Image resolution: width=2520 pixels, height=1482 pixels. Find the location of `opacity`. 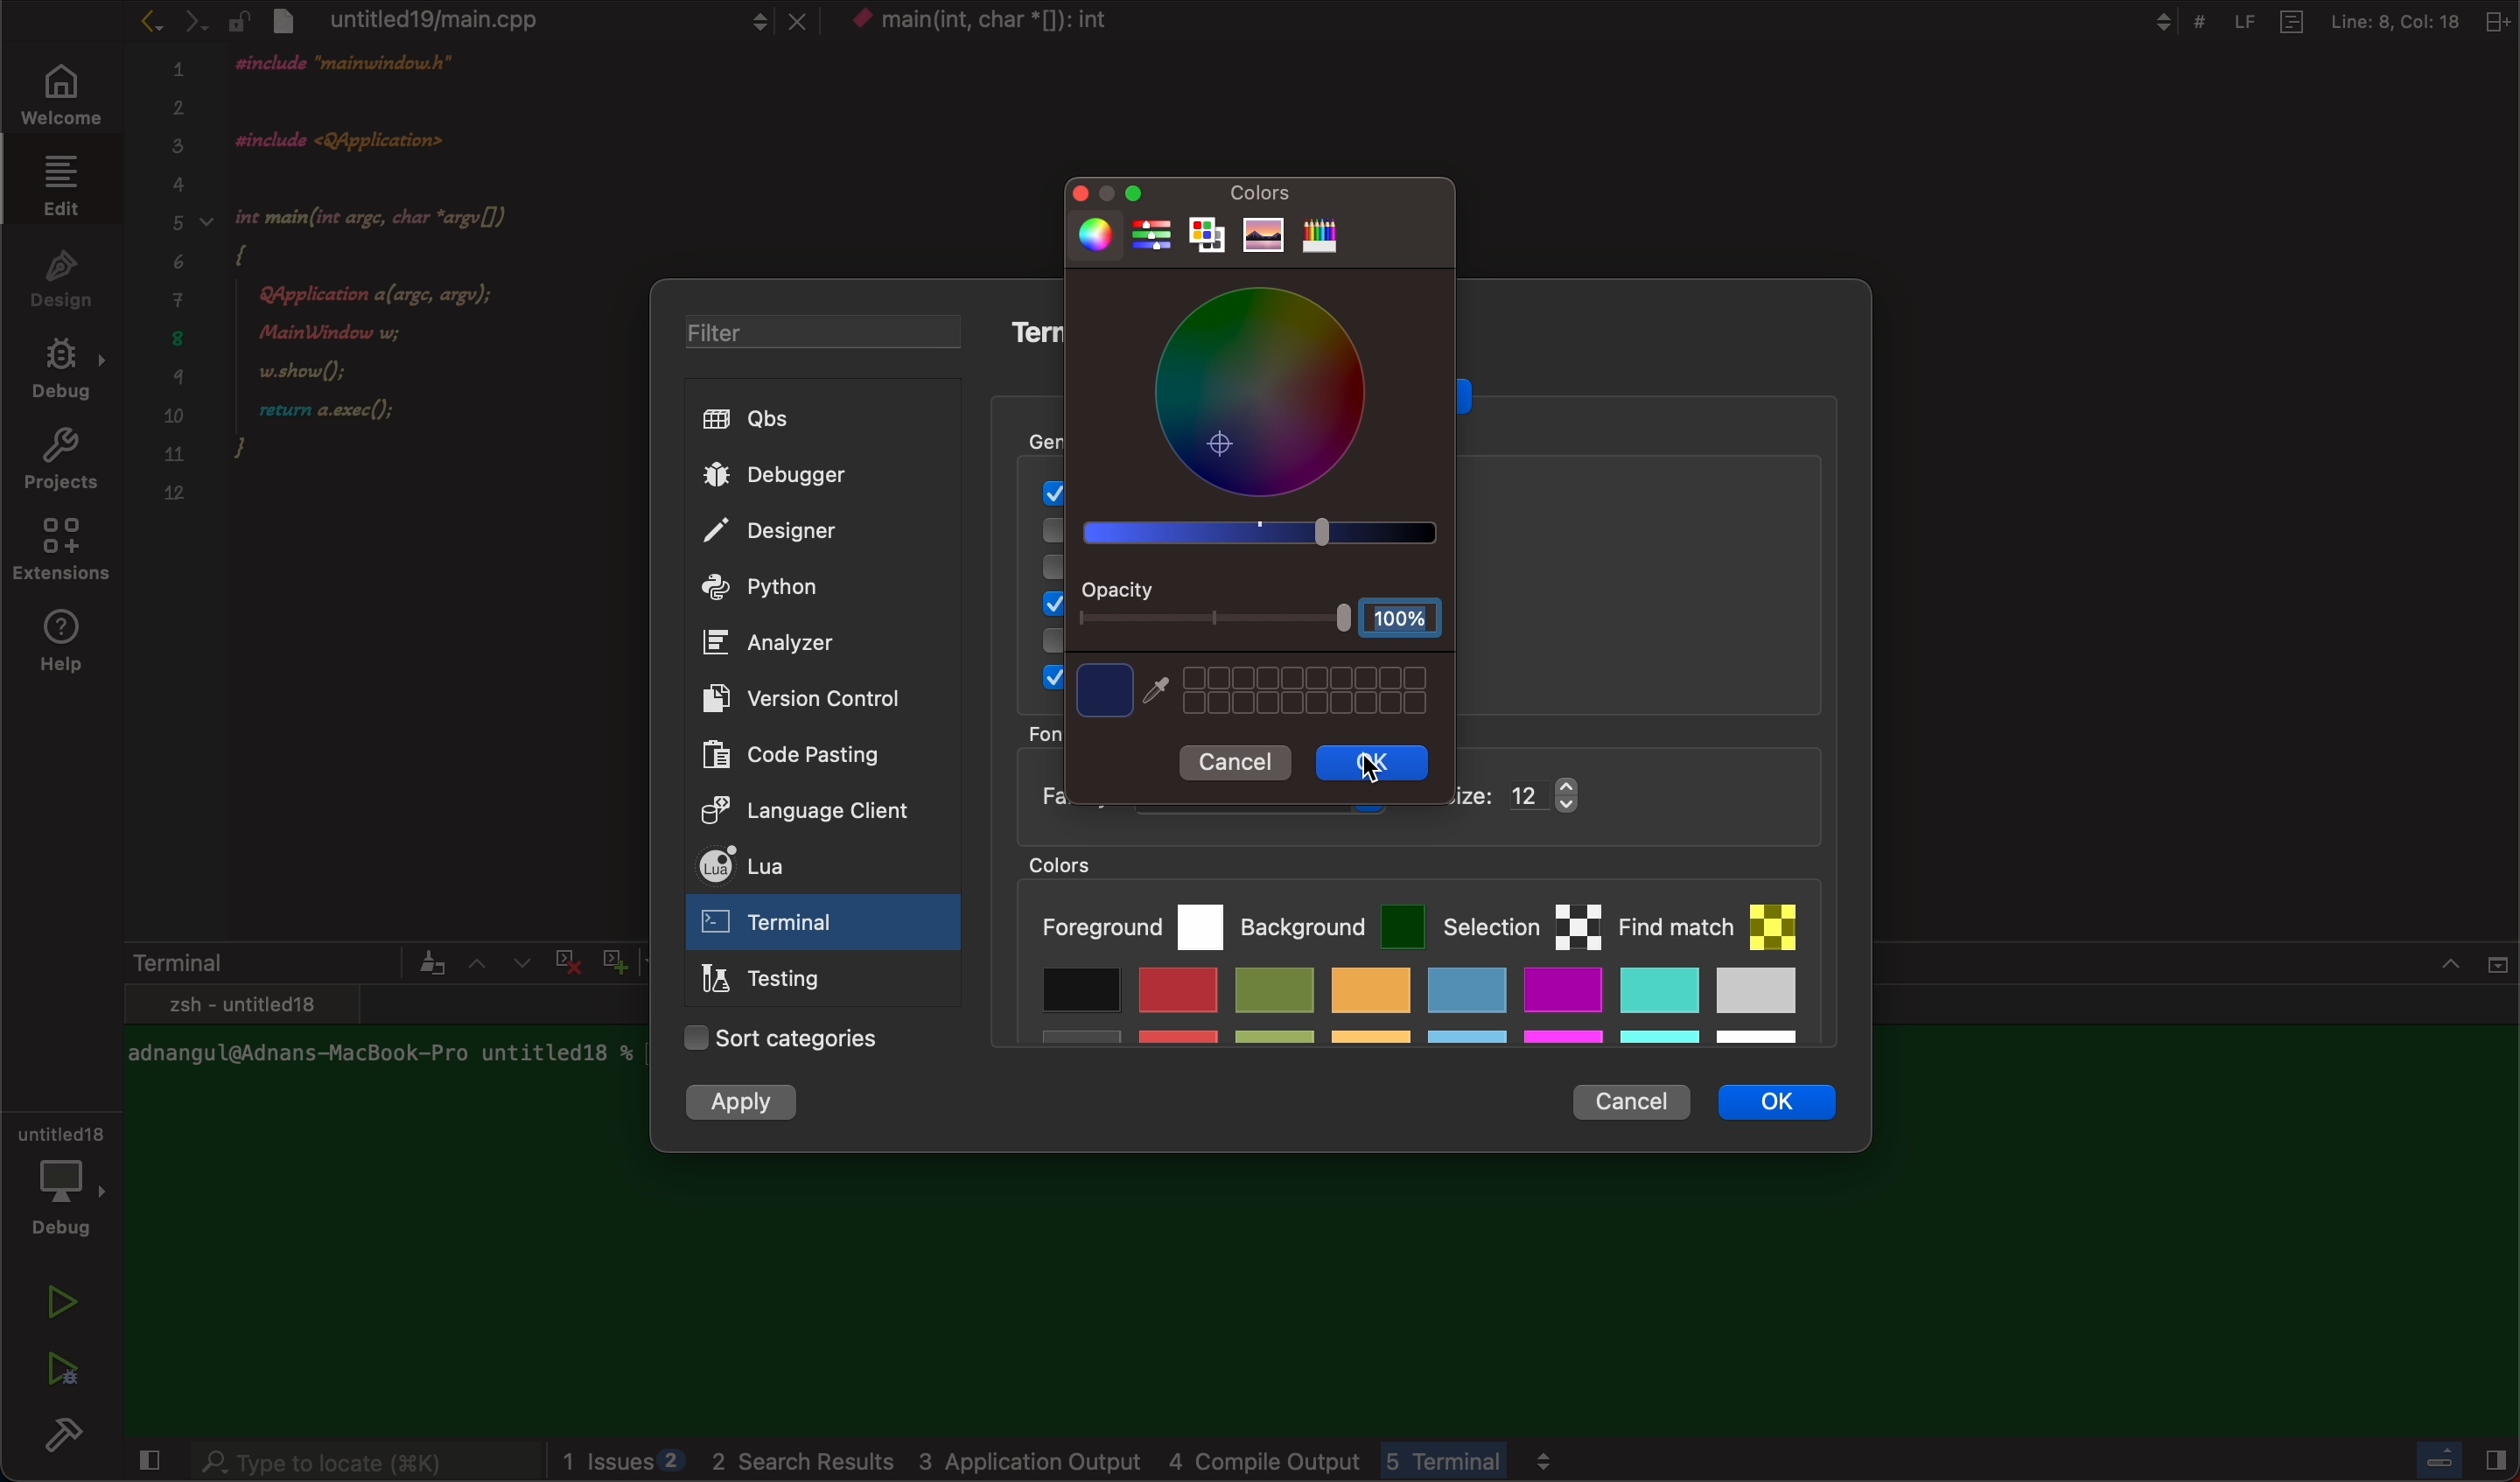

opacity is located at coordinates (1264, 609).